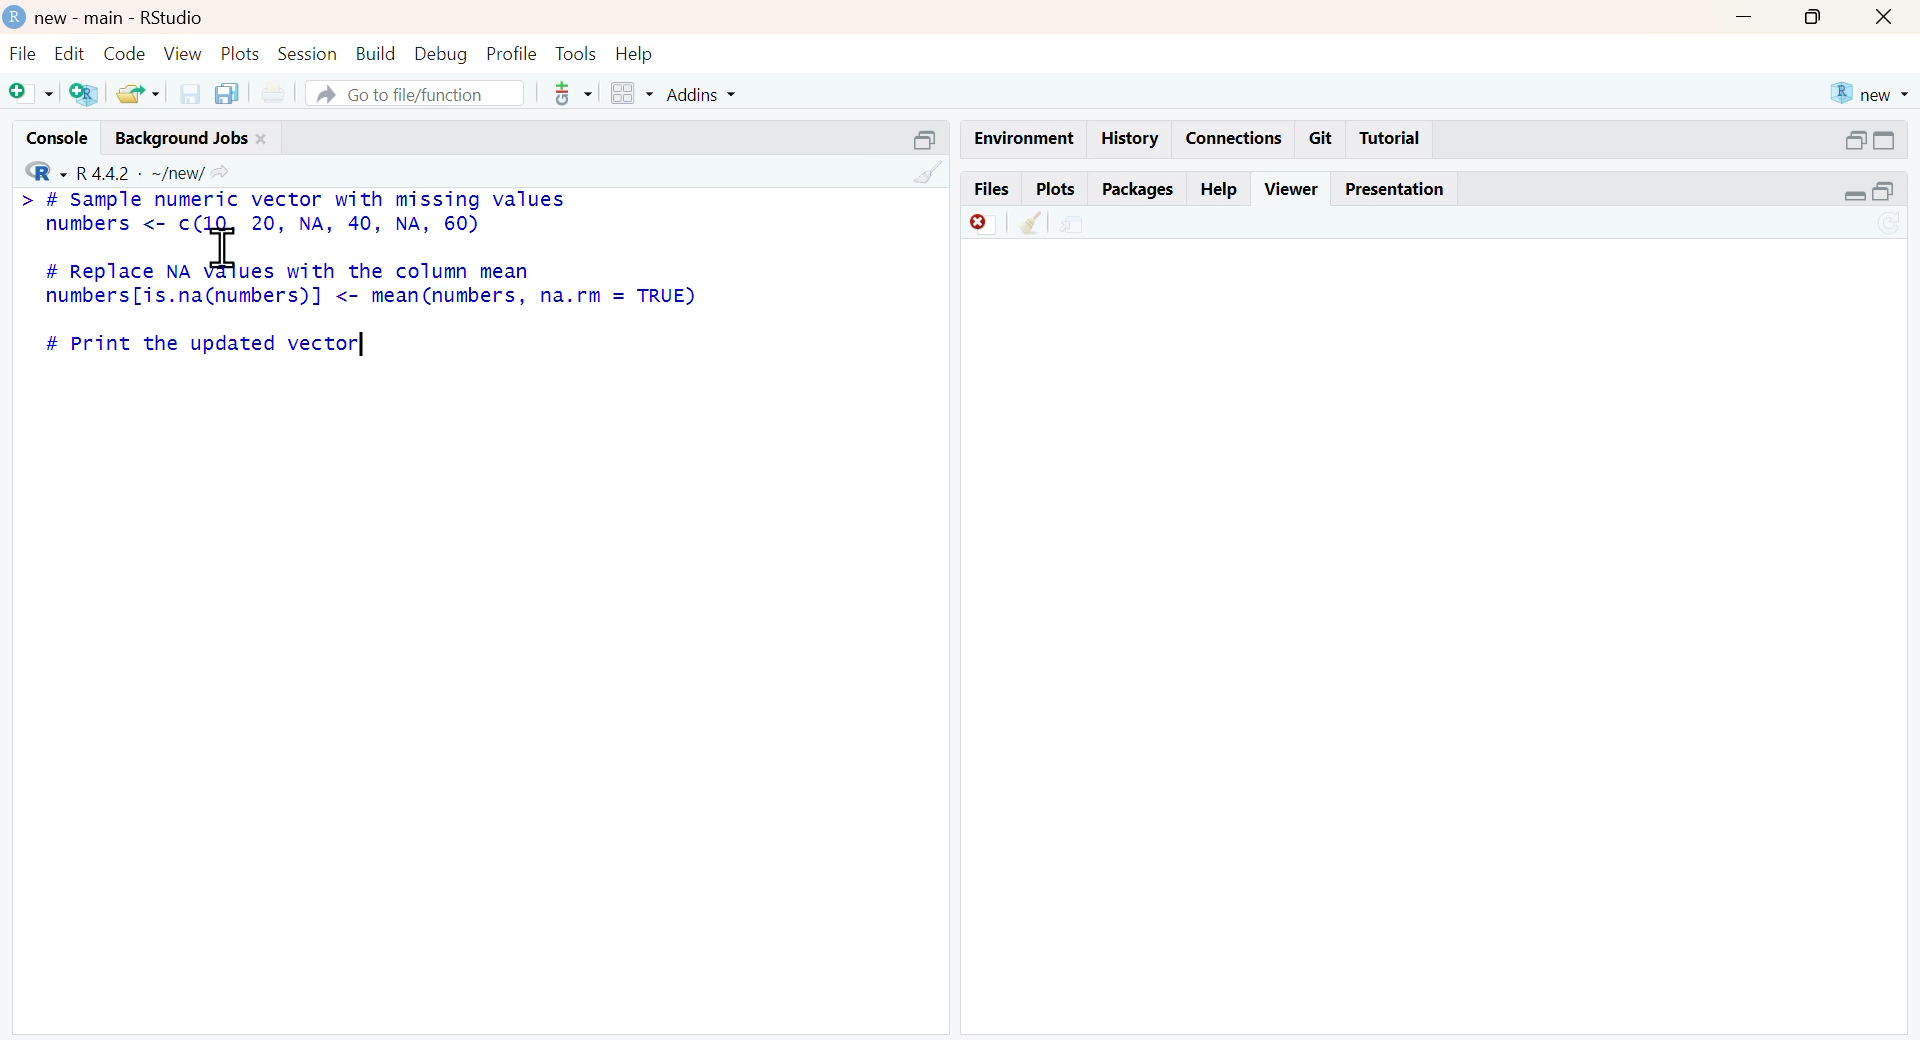  Describe the element at coordinates (1815, 17) in the screenshot. I see `maximise` at that location.